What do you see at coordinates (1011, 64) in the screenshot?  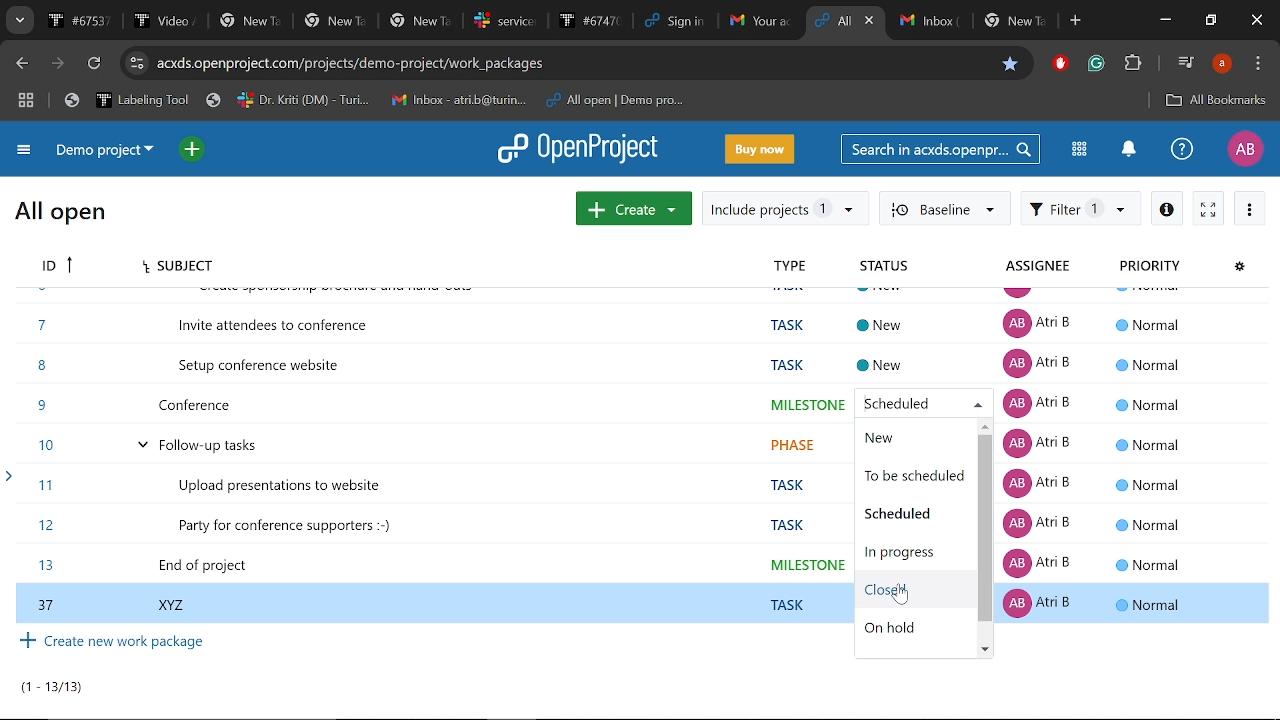 I see `Bookmark this tab` at bounding box center [1011, 64].